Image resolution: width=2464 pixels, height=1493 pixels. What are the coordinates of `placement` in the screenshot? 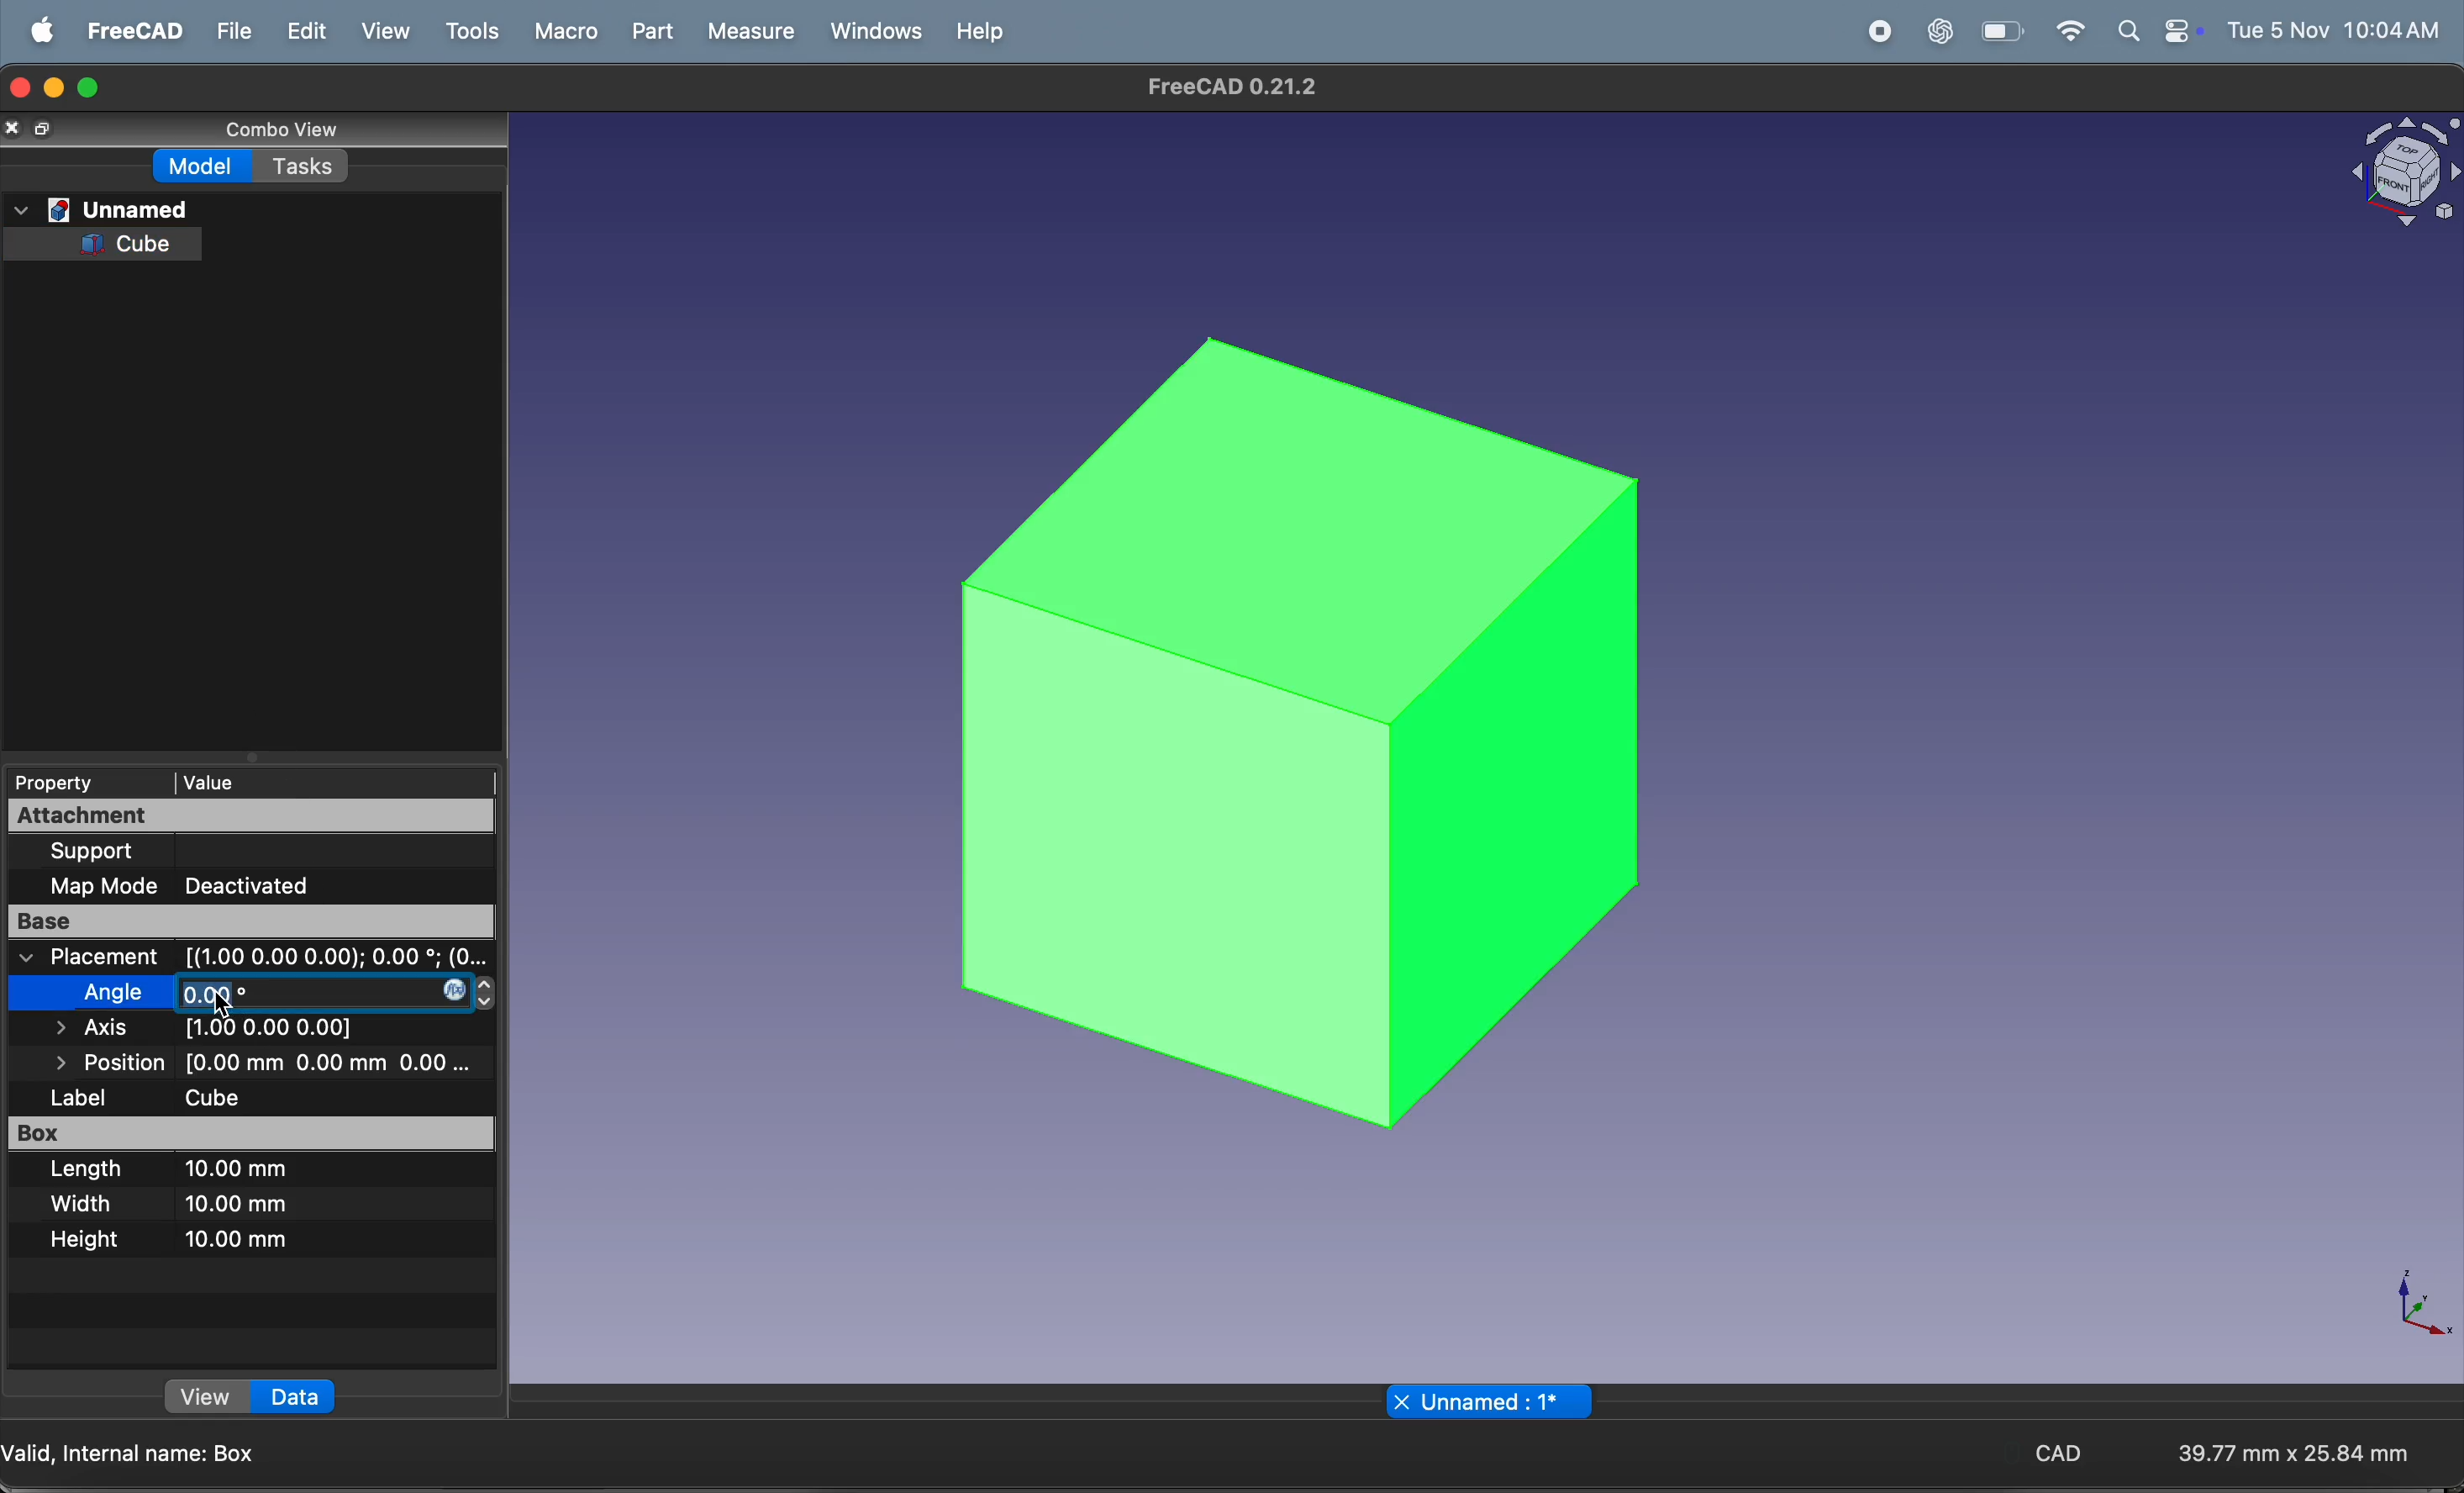 It's located at (88, 959).